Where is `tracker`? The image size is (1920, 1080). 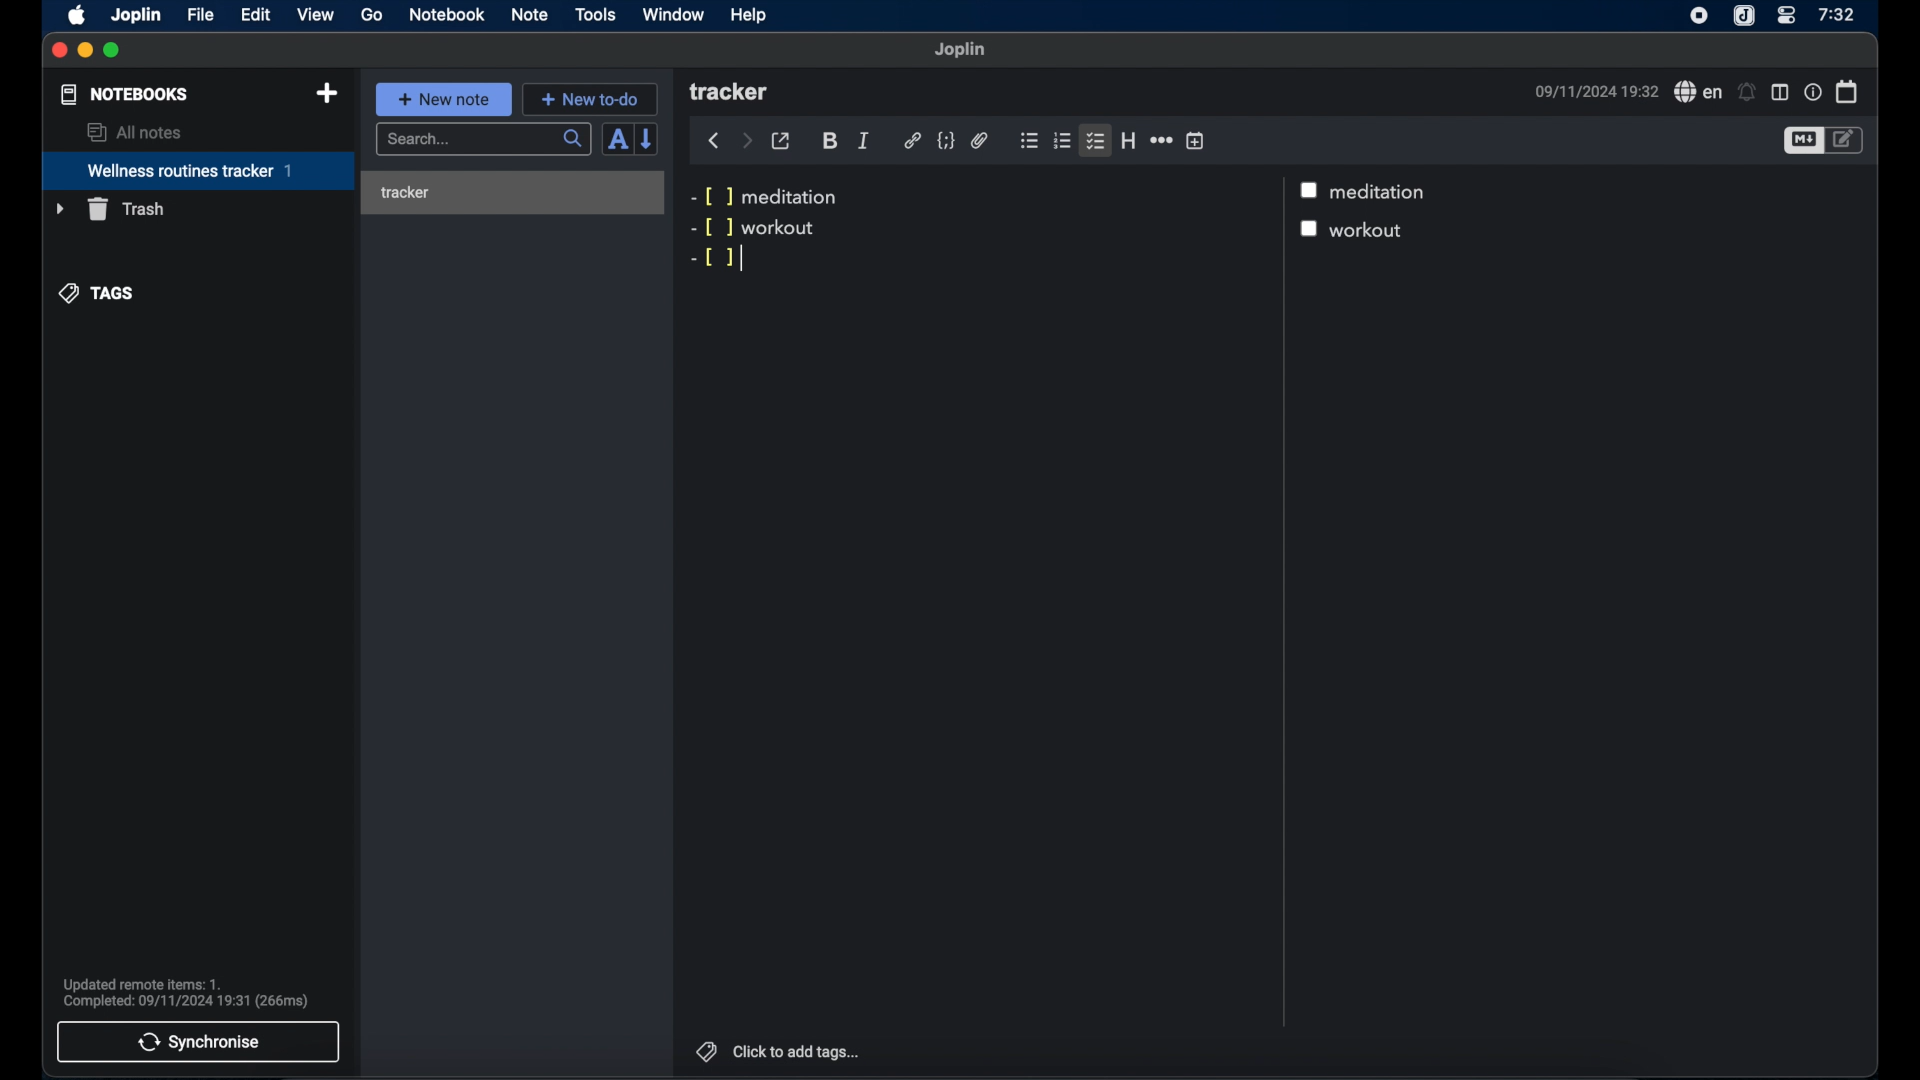
tracker is located at coordinates (731, 93).